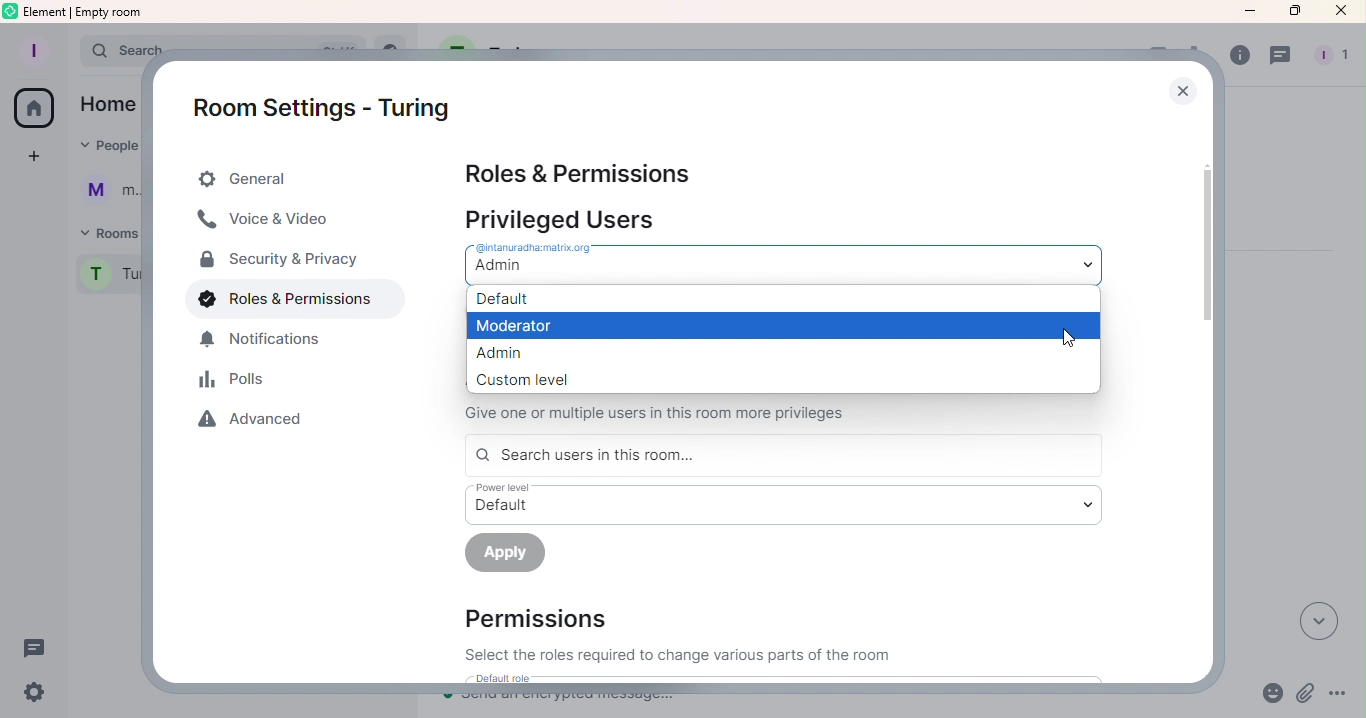 The height and width of the screenshot is (718, 1366). I want to click on Advanced, so click(255, 423).